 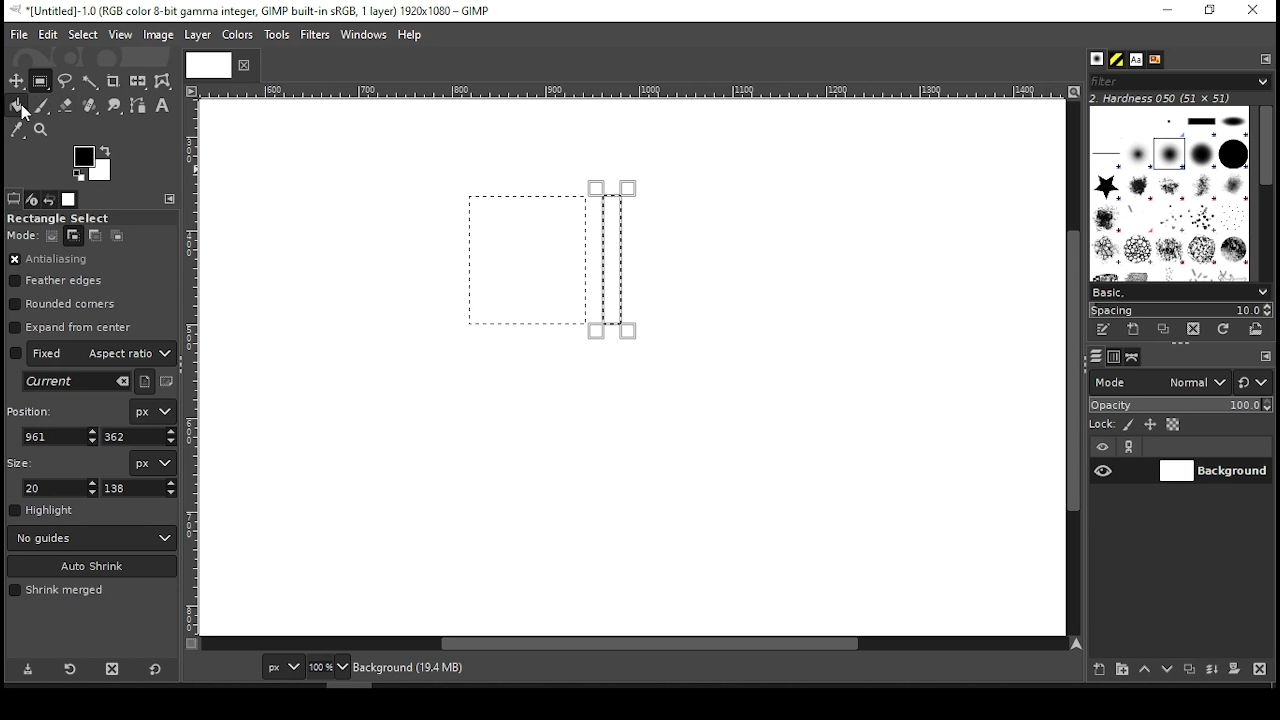 I want to click on lock pixels, so click(x=1132, y=425).